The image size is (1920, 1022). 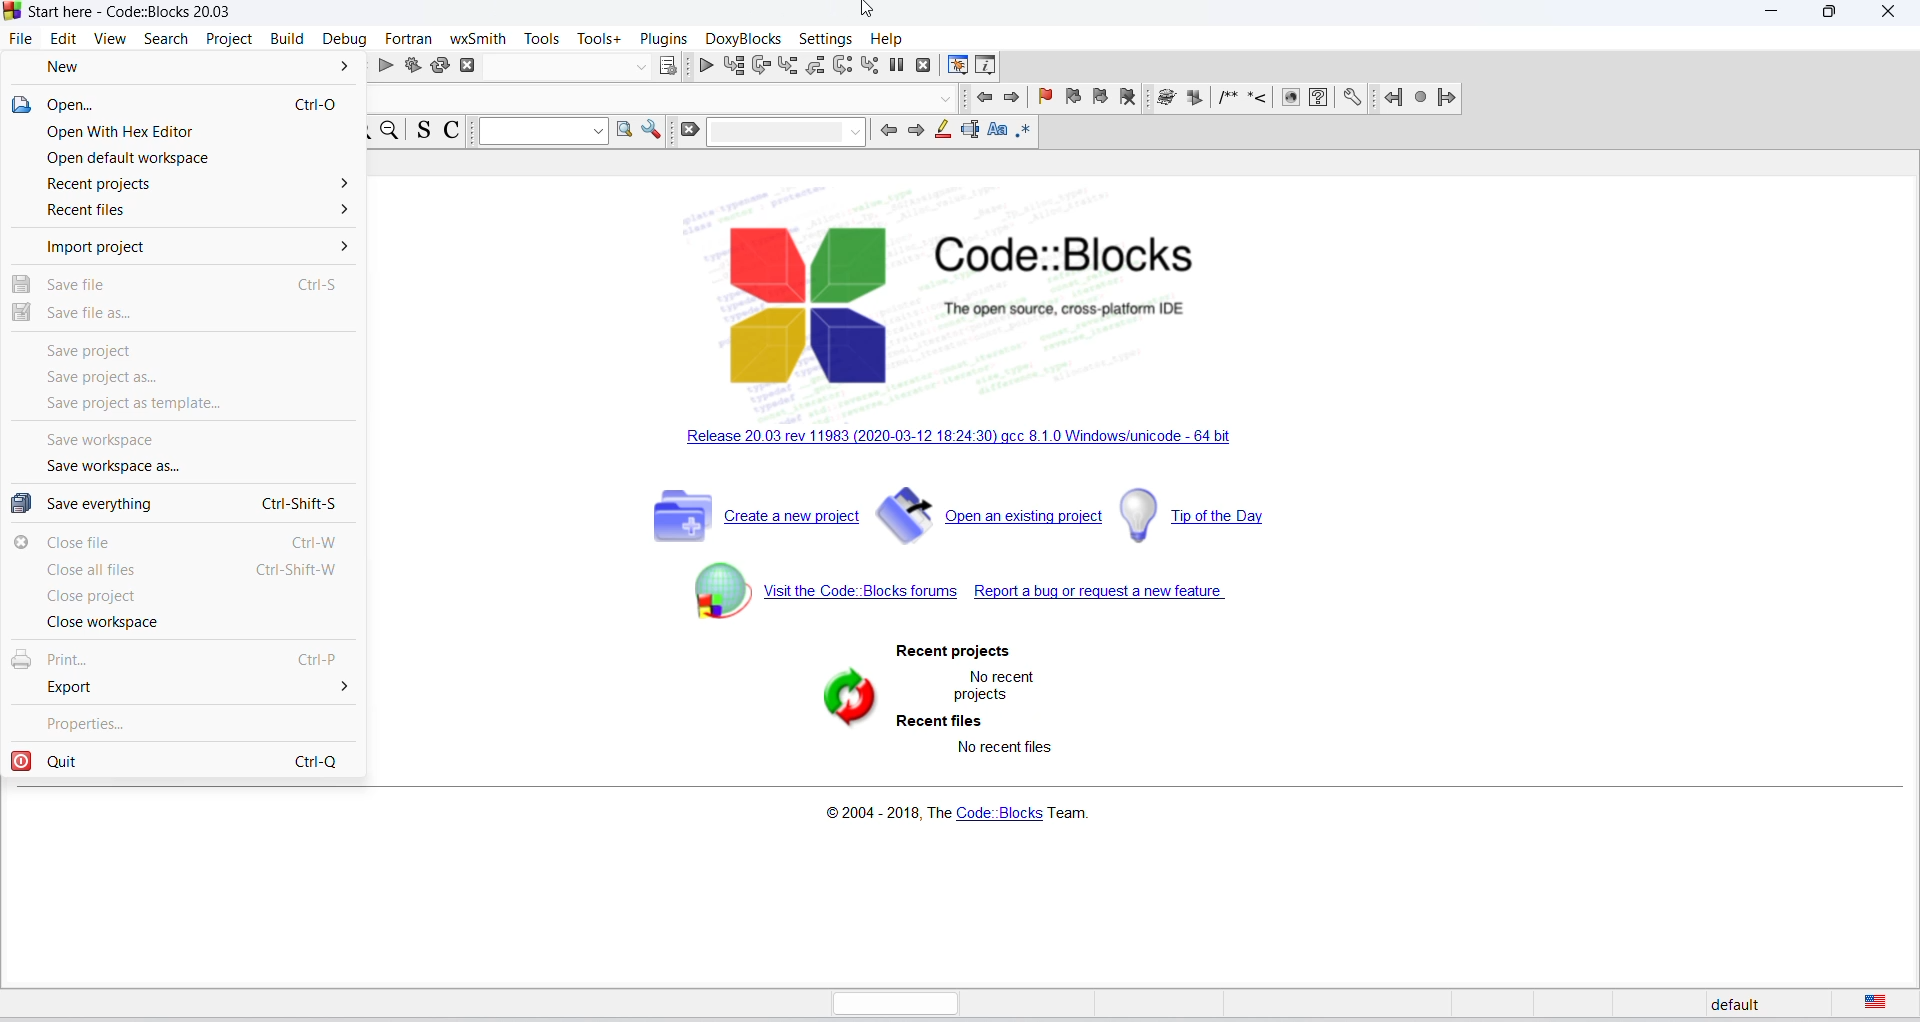 I want to click on settings, so click(x=829, y=39).